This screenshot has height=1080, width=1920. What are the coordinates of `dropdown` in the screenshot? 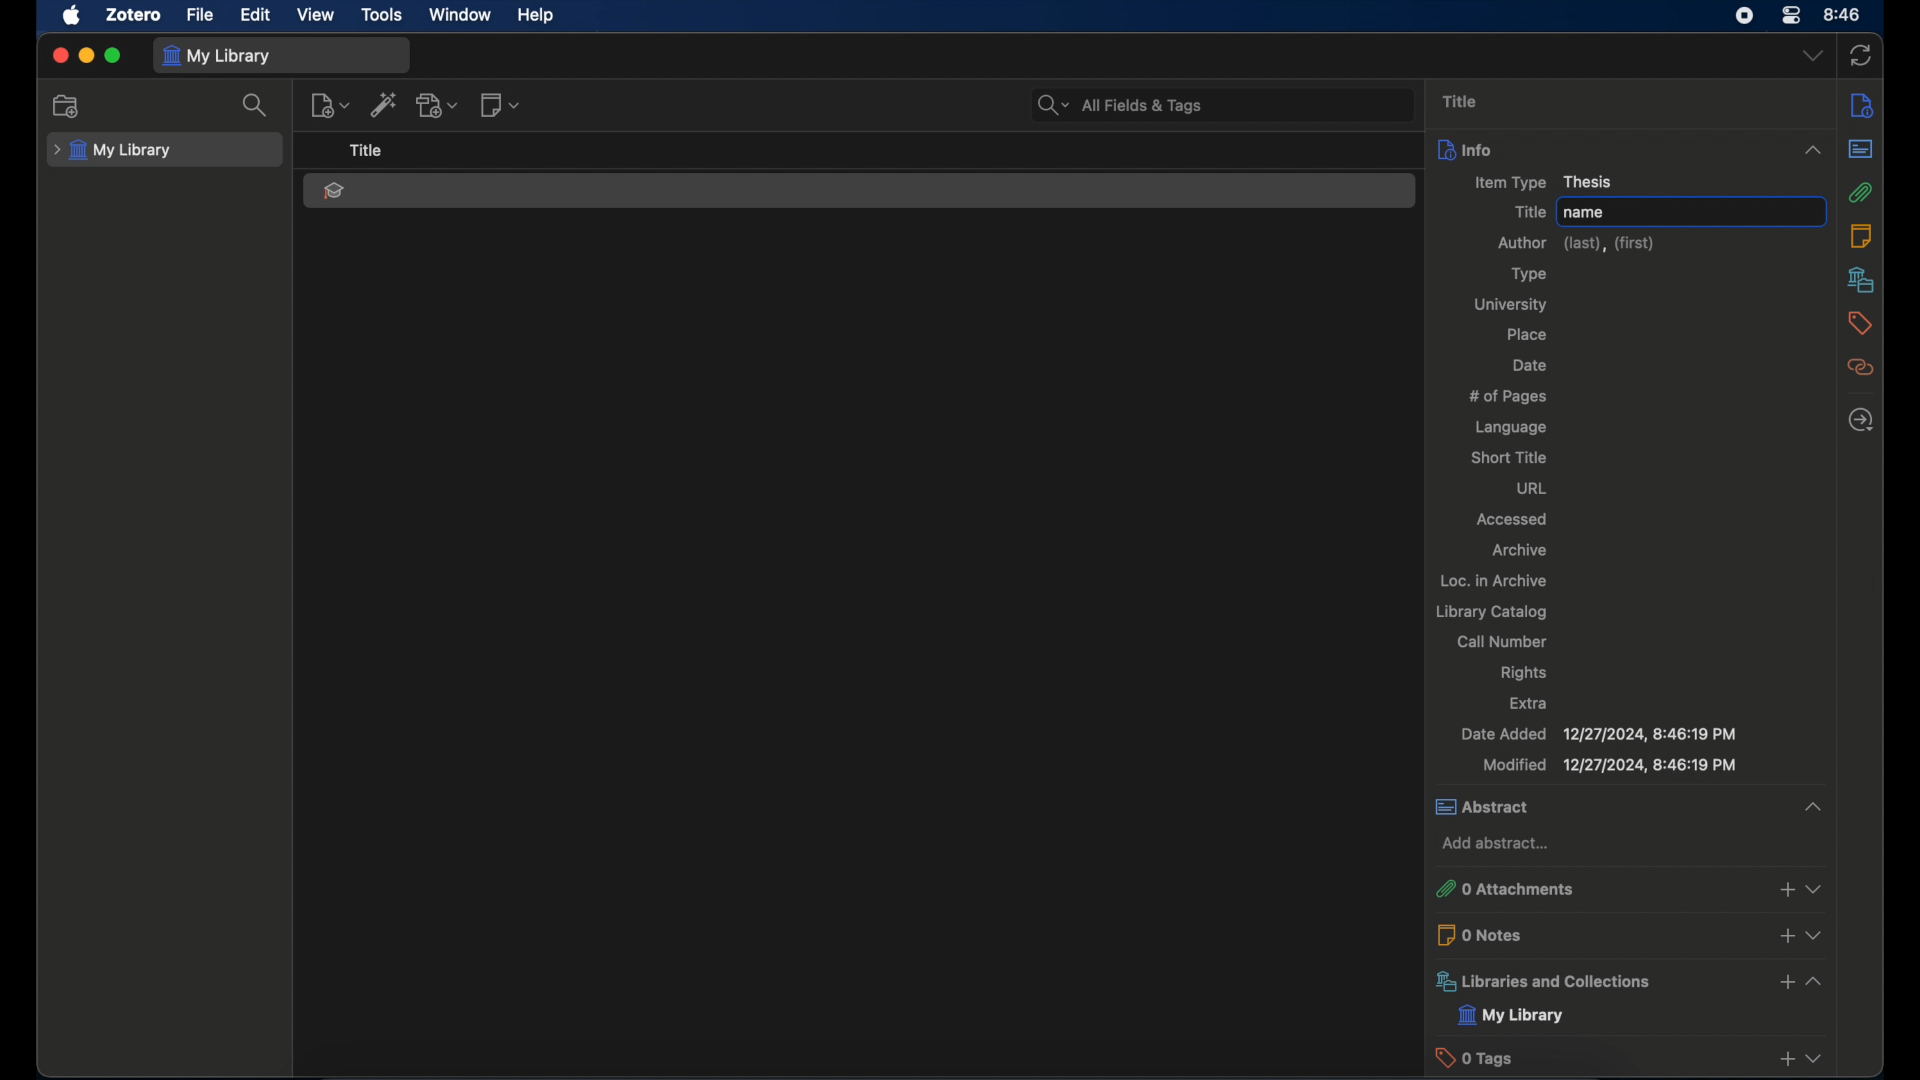 It's located at (1817, 1058).